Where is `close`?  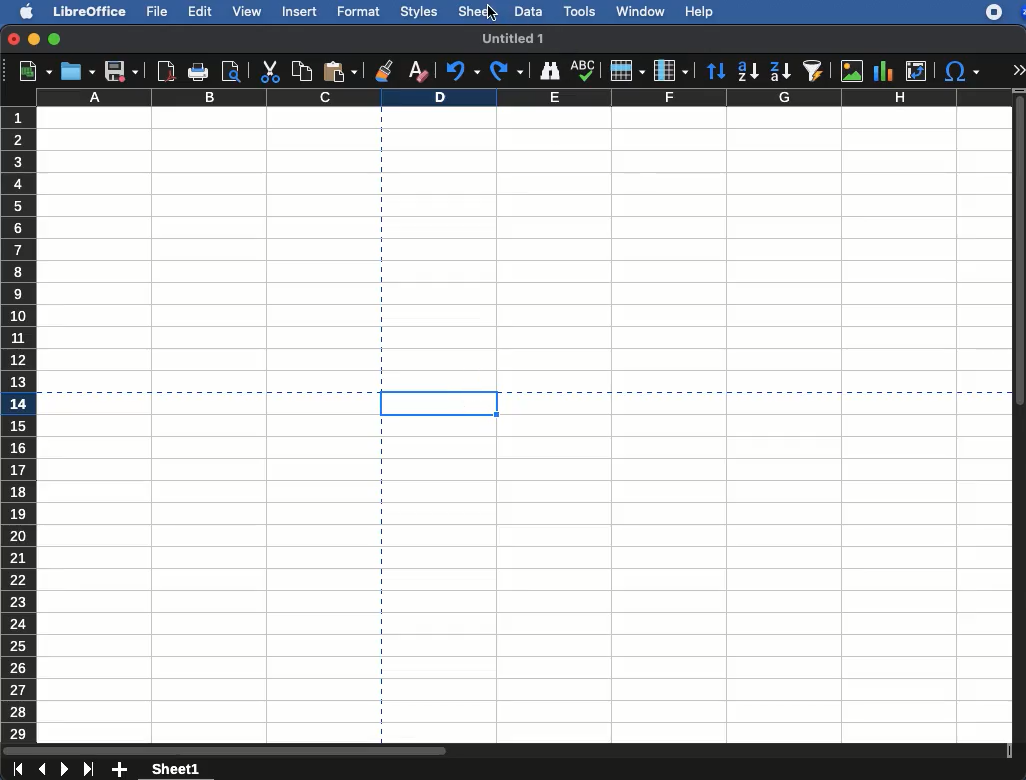
close is located at coordinates (13, 39).